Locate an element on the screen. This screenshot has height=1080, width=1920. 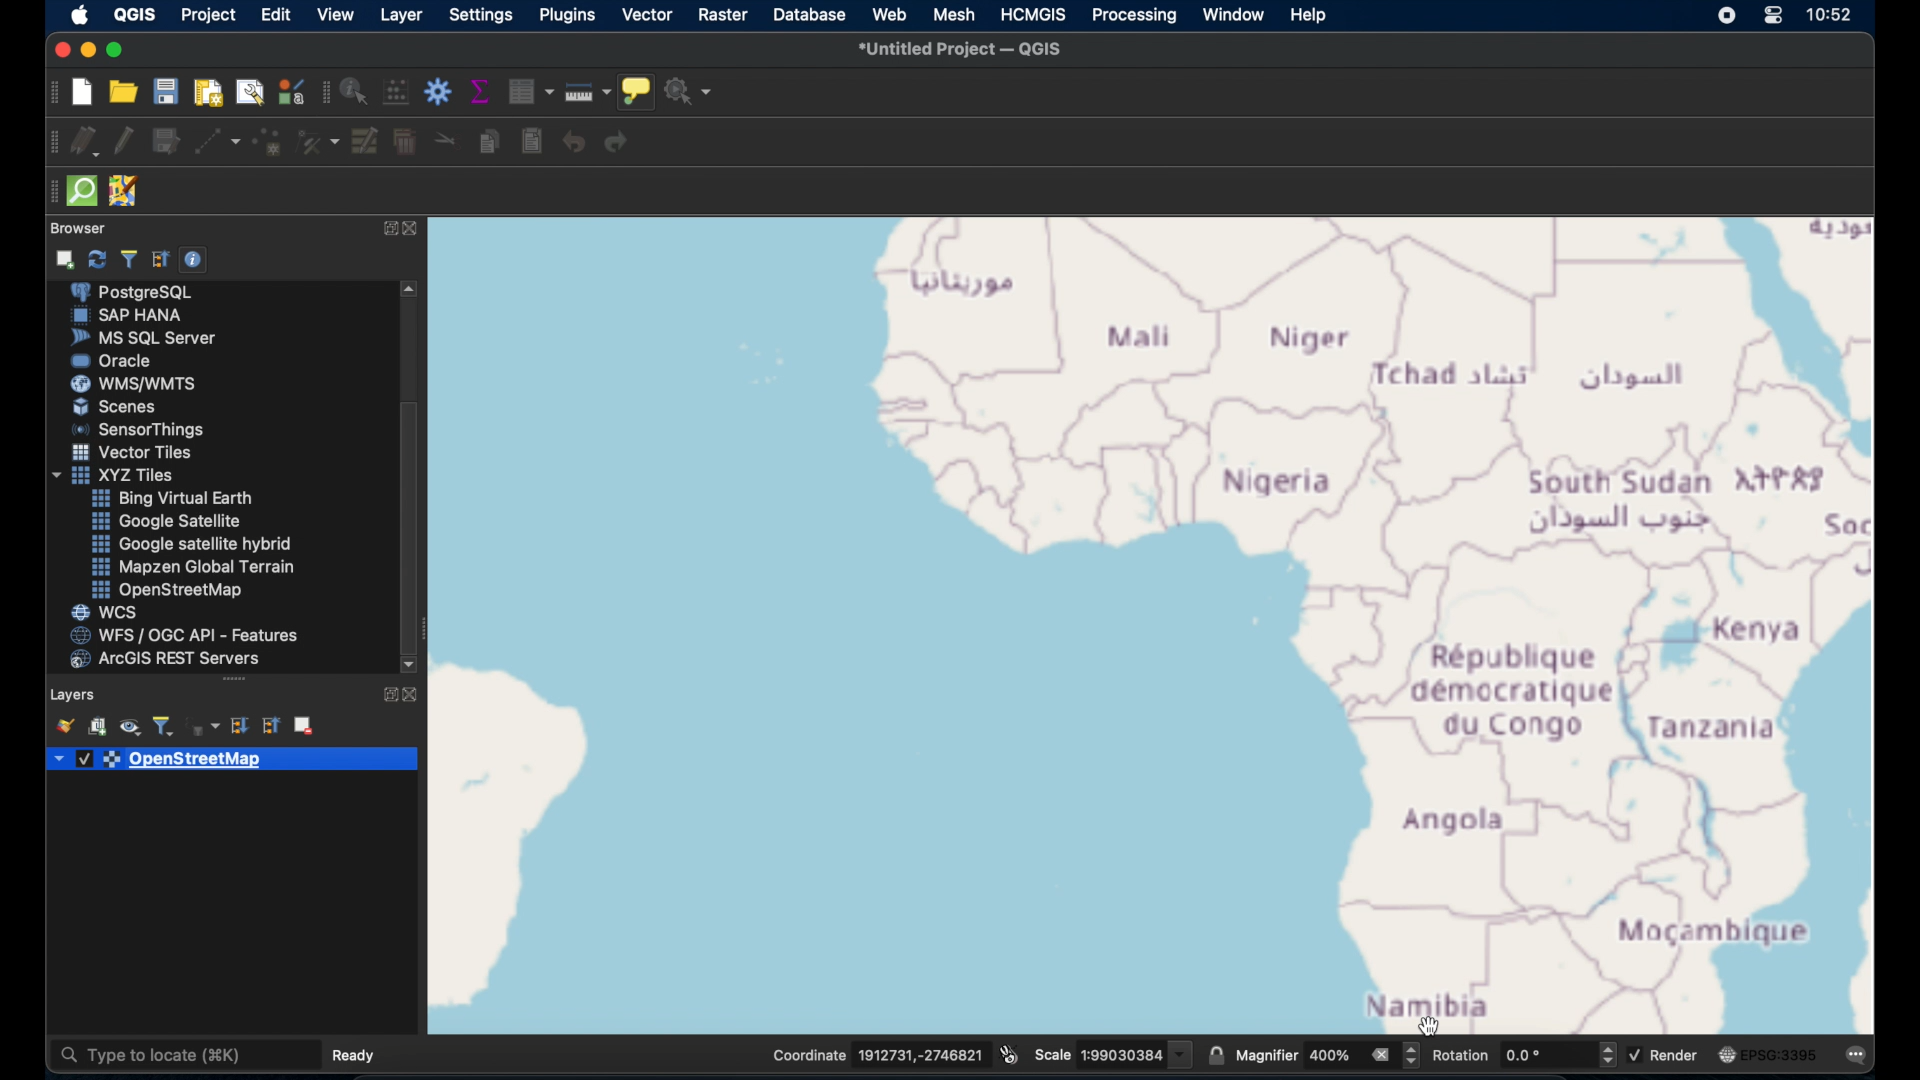
save project is located at coordinates (165, 92).